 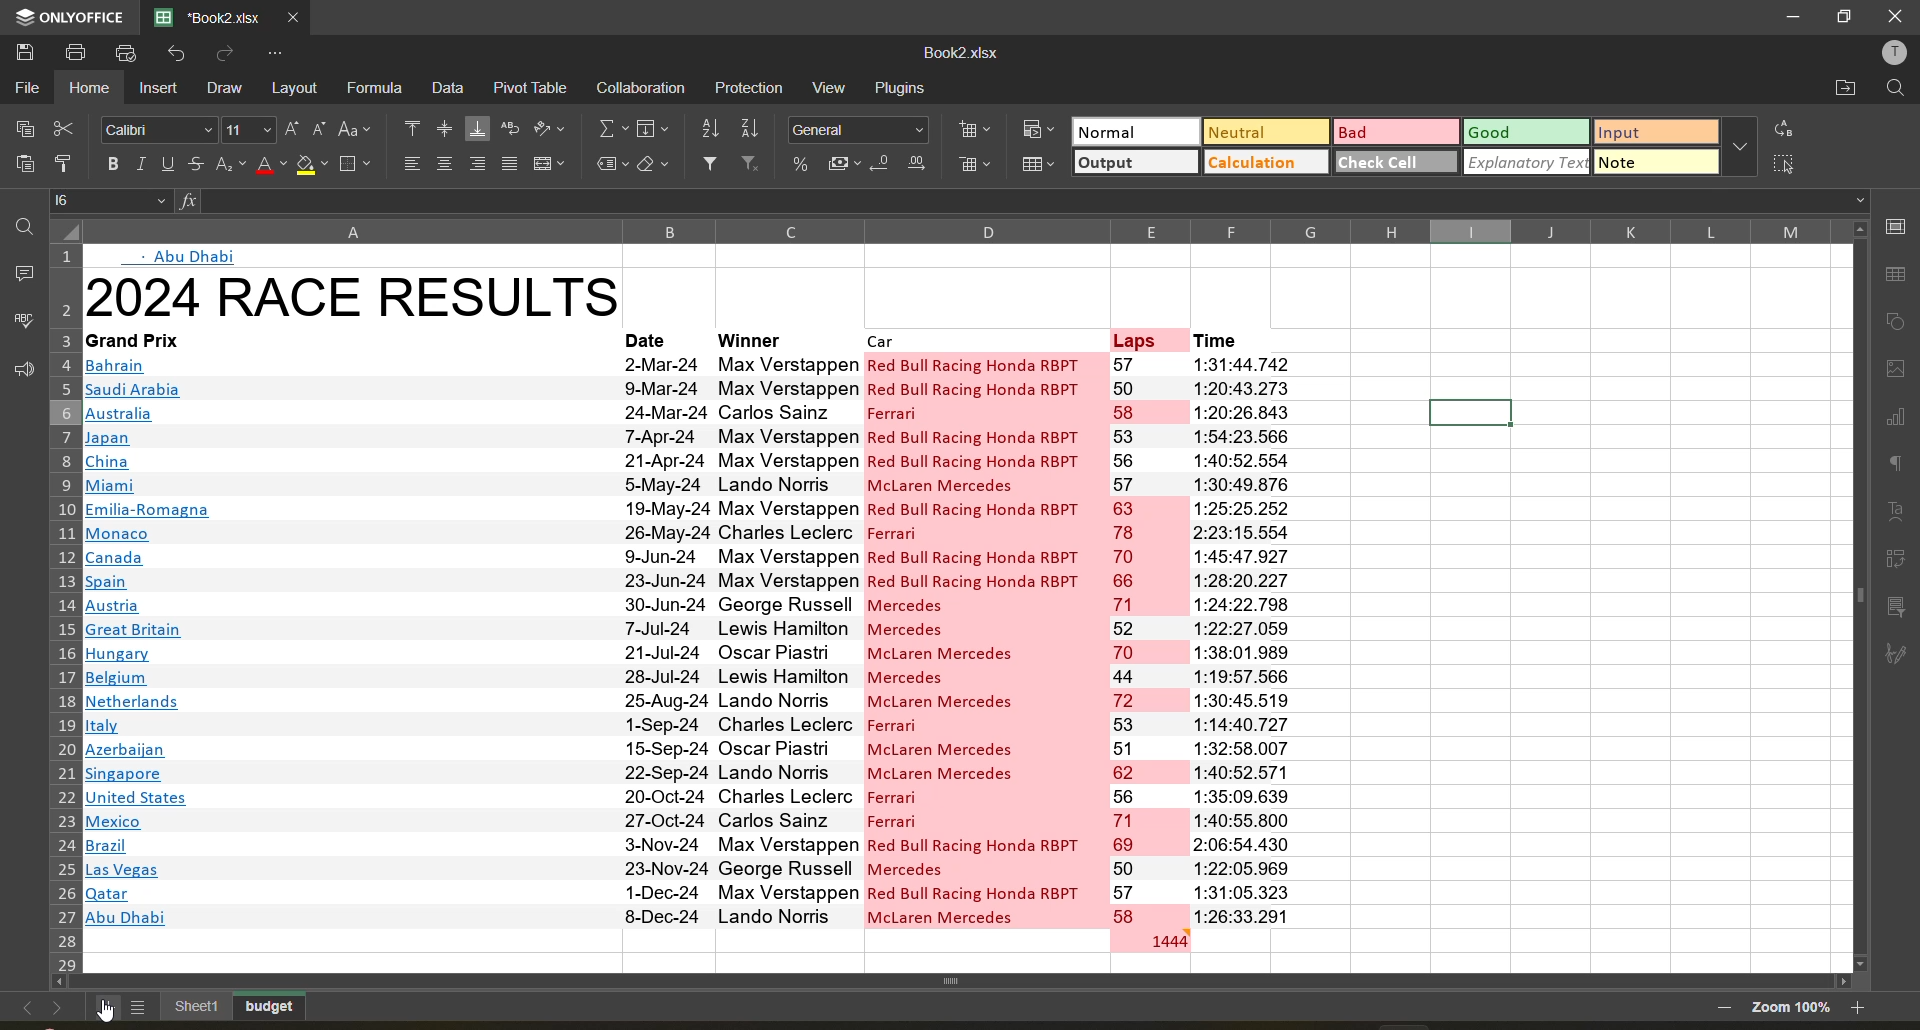 I want to click on slicer, so click(x=1897, y=607).